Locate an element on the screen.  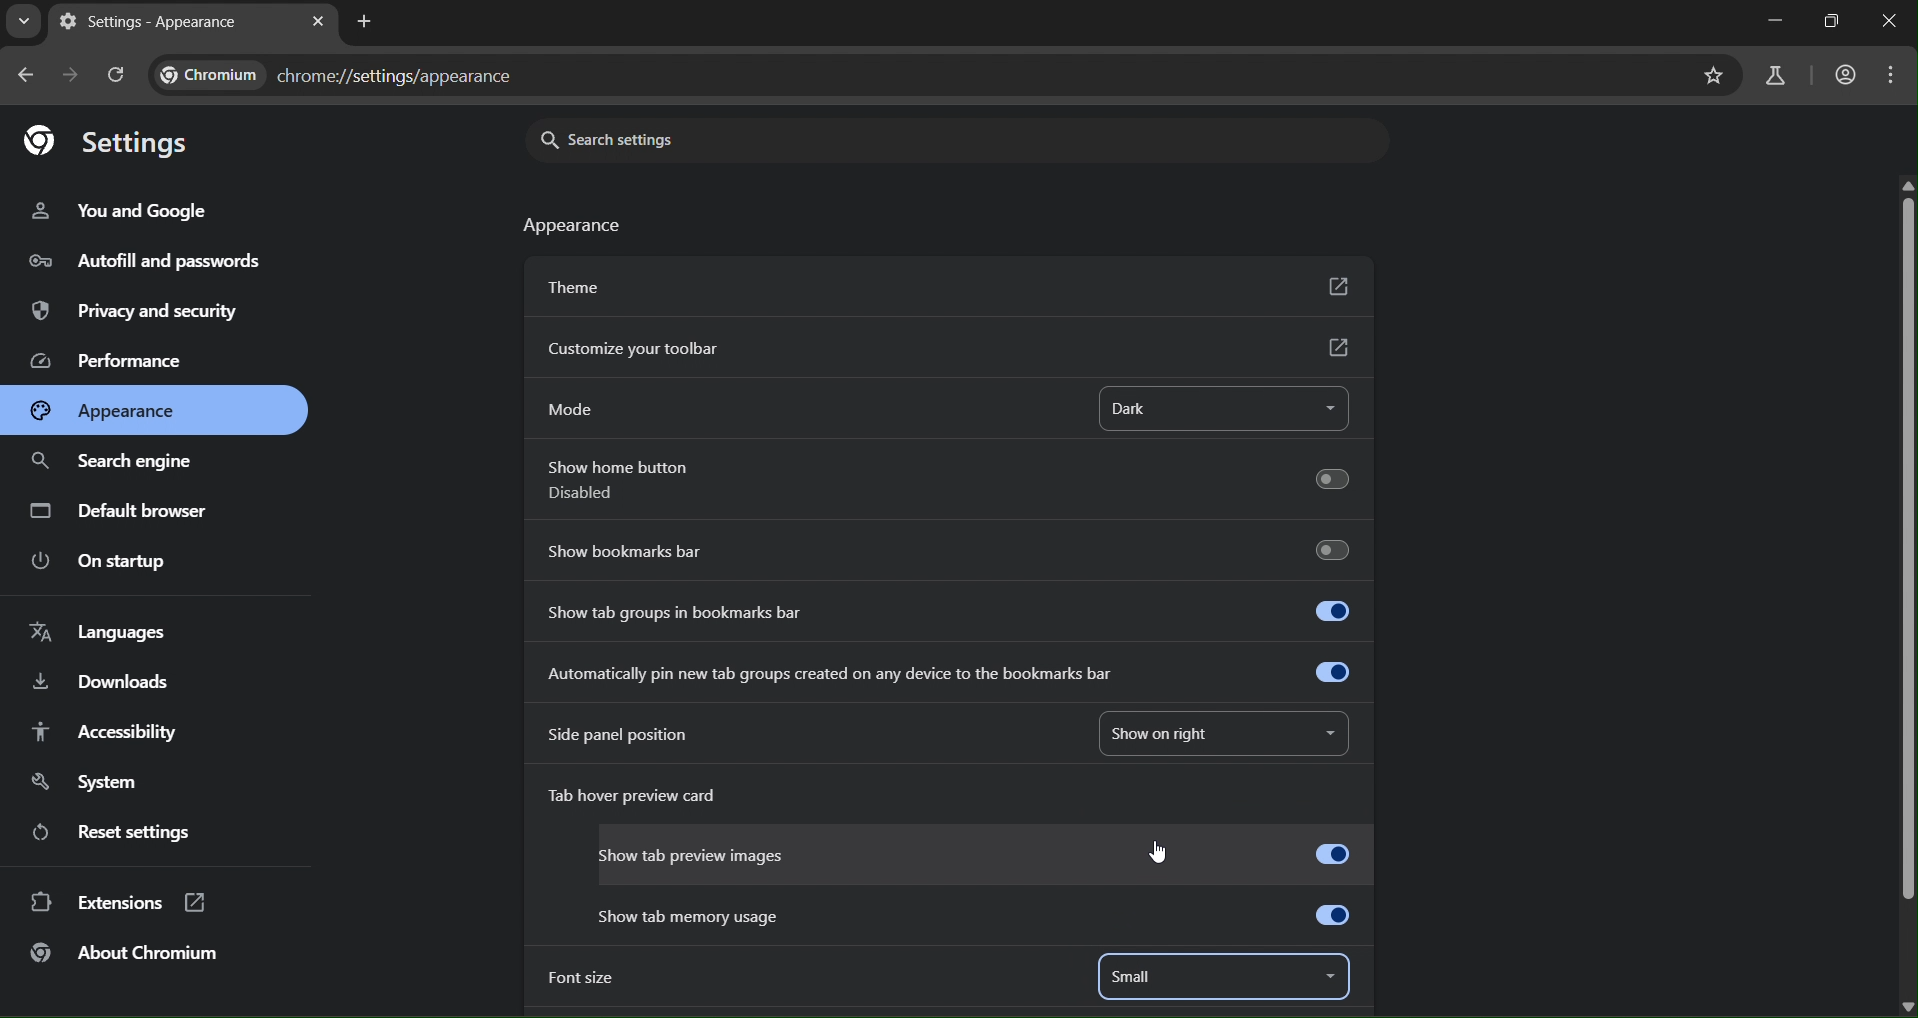
cursor is located at coordinates (1164, 850).